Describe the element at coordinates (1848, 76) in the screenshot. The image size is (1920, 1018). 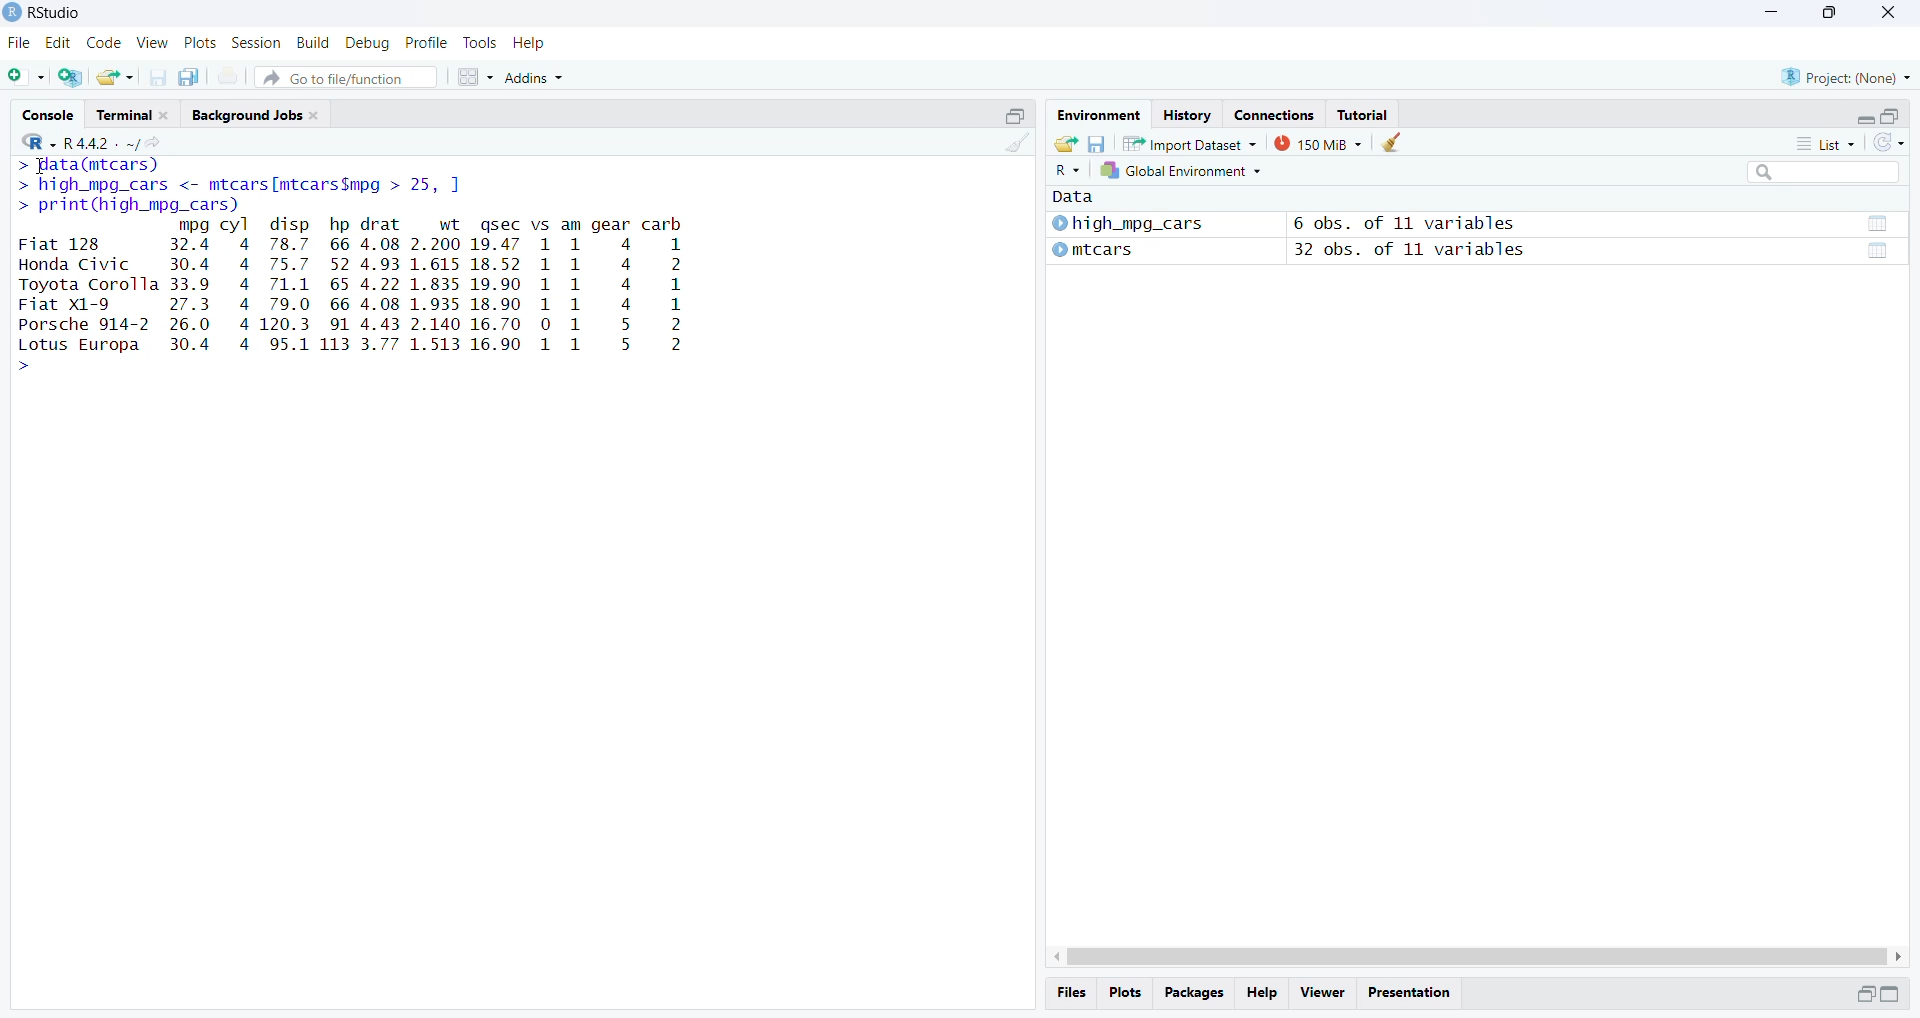
I see `Project: (None)` at that location.